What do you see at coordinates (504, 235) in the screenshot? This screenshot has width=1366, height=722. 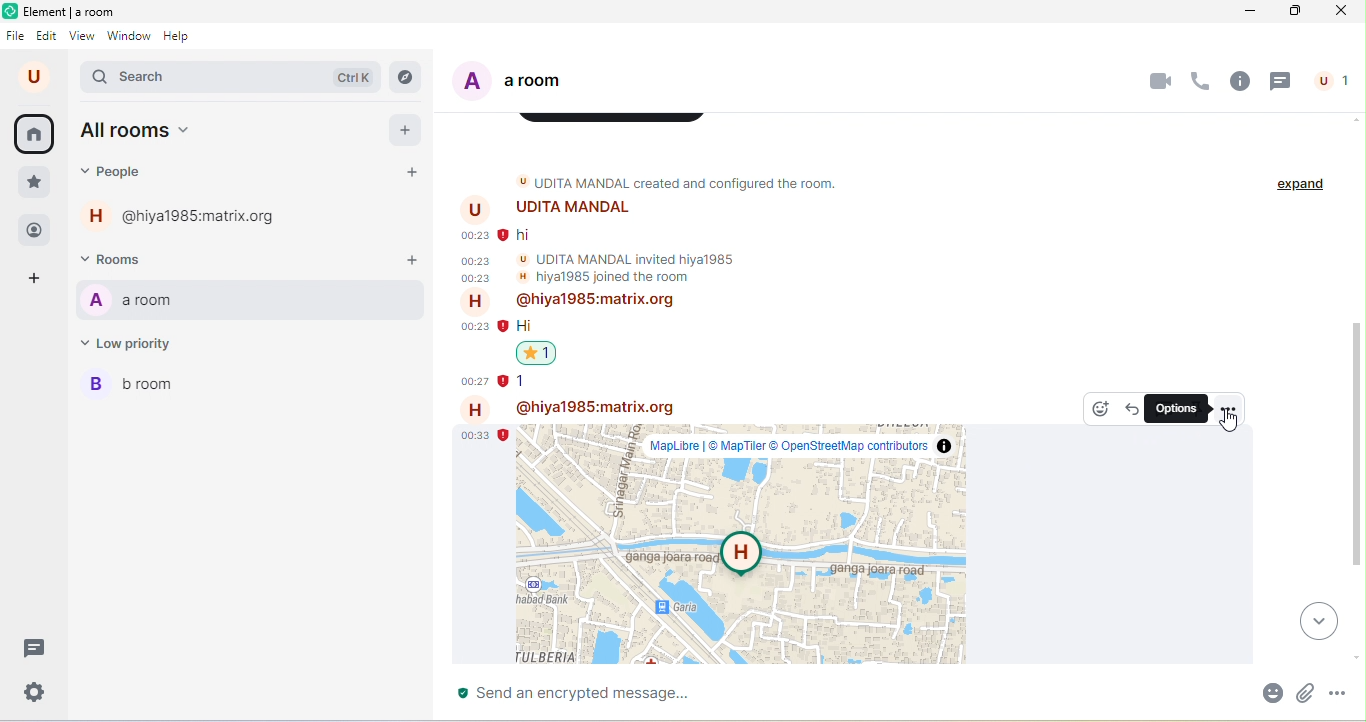 I see `error message` at bounding box center [504, 235].